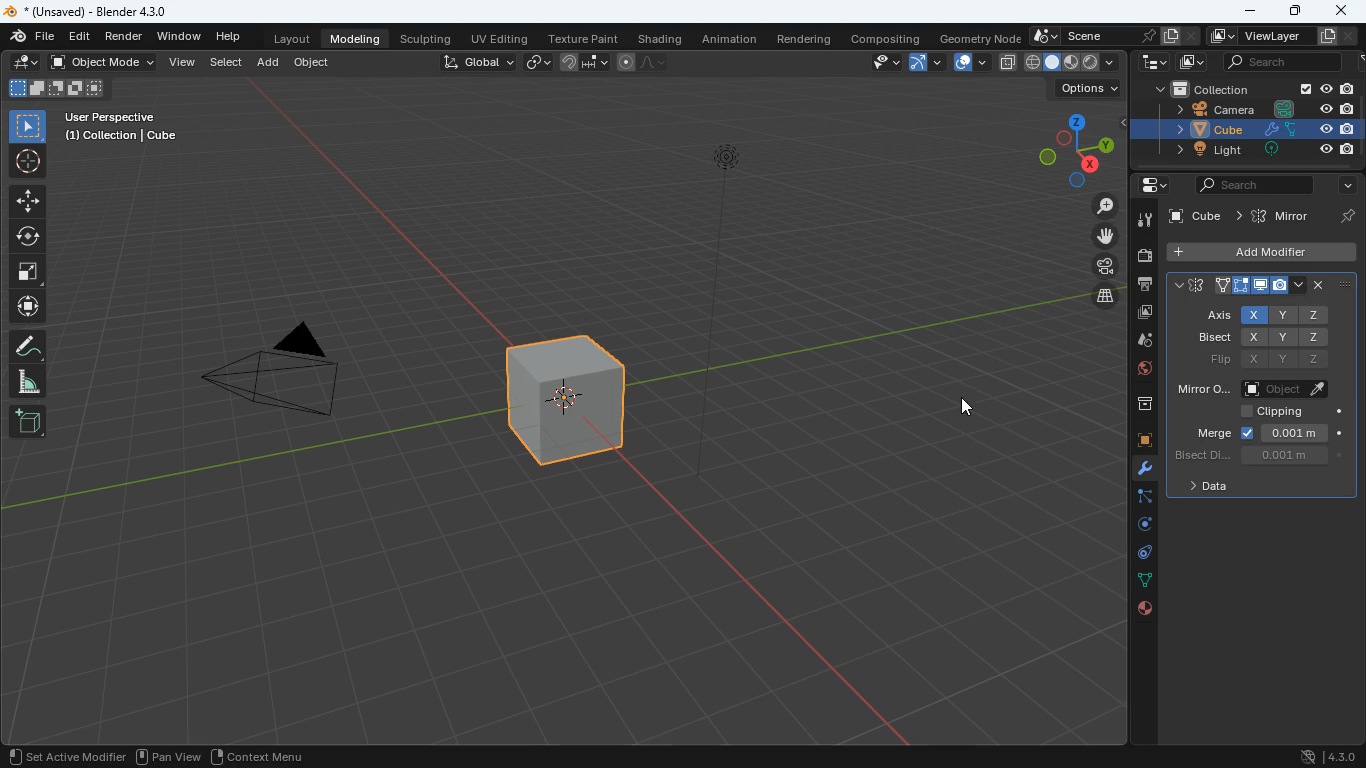 The width and height of the screenshot is (1366, 768). Describe the element at coordinates (1146, 610) in the screenshot. I see `public` at that location.